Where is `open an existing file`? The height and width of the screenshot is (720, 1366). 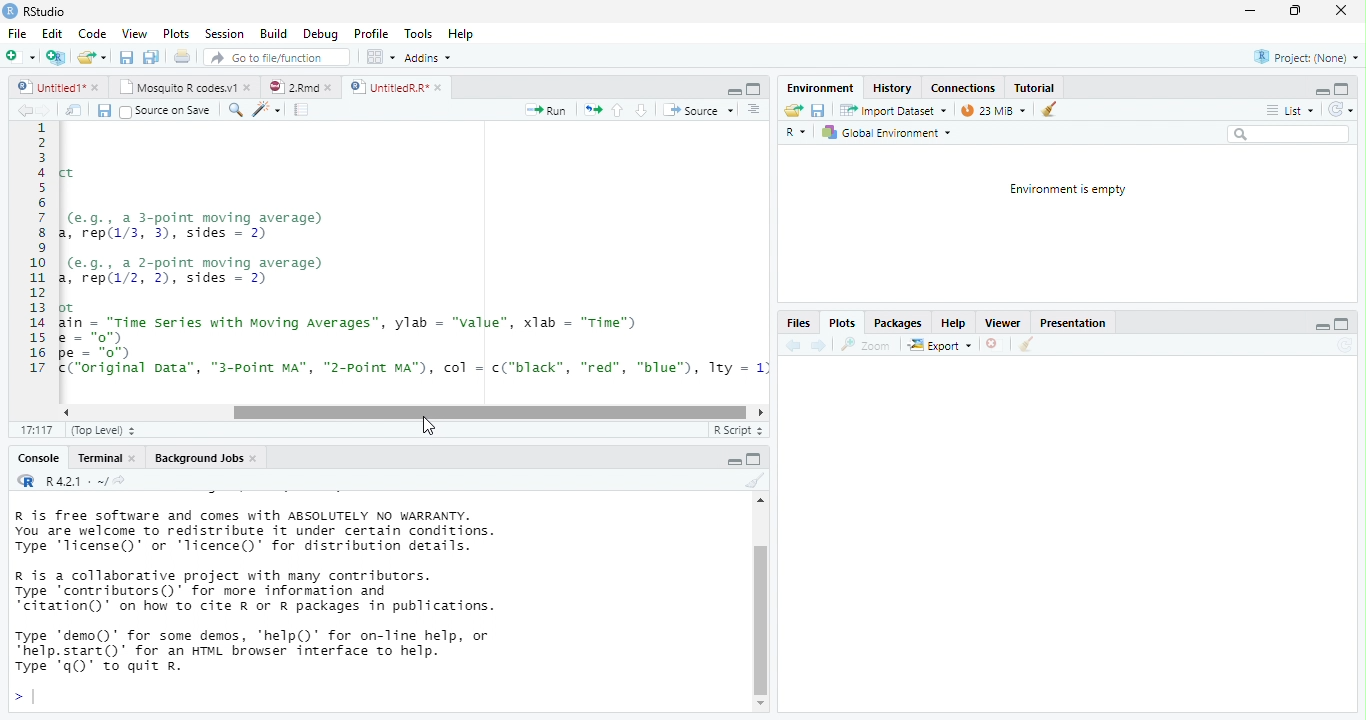
open an existing file is located at coordinates (92, 58).